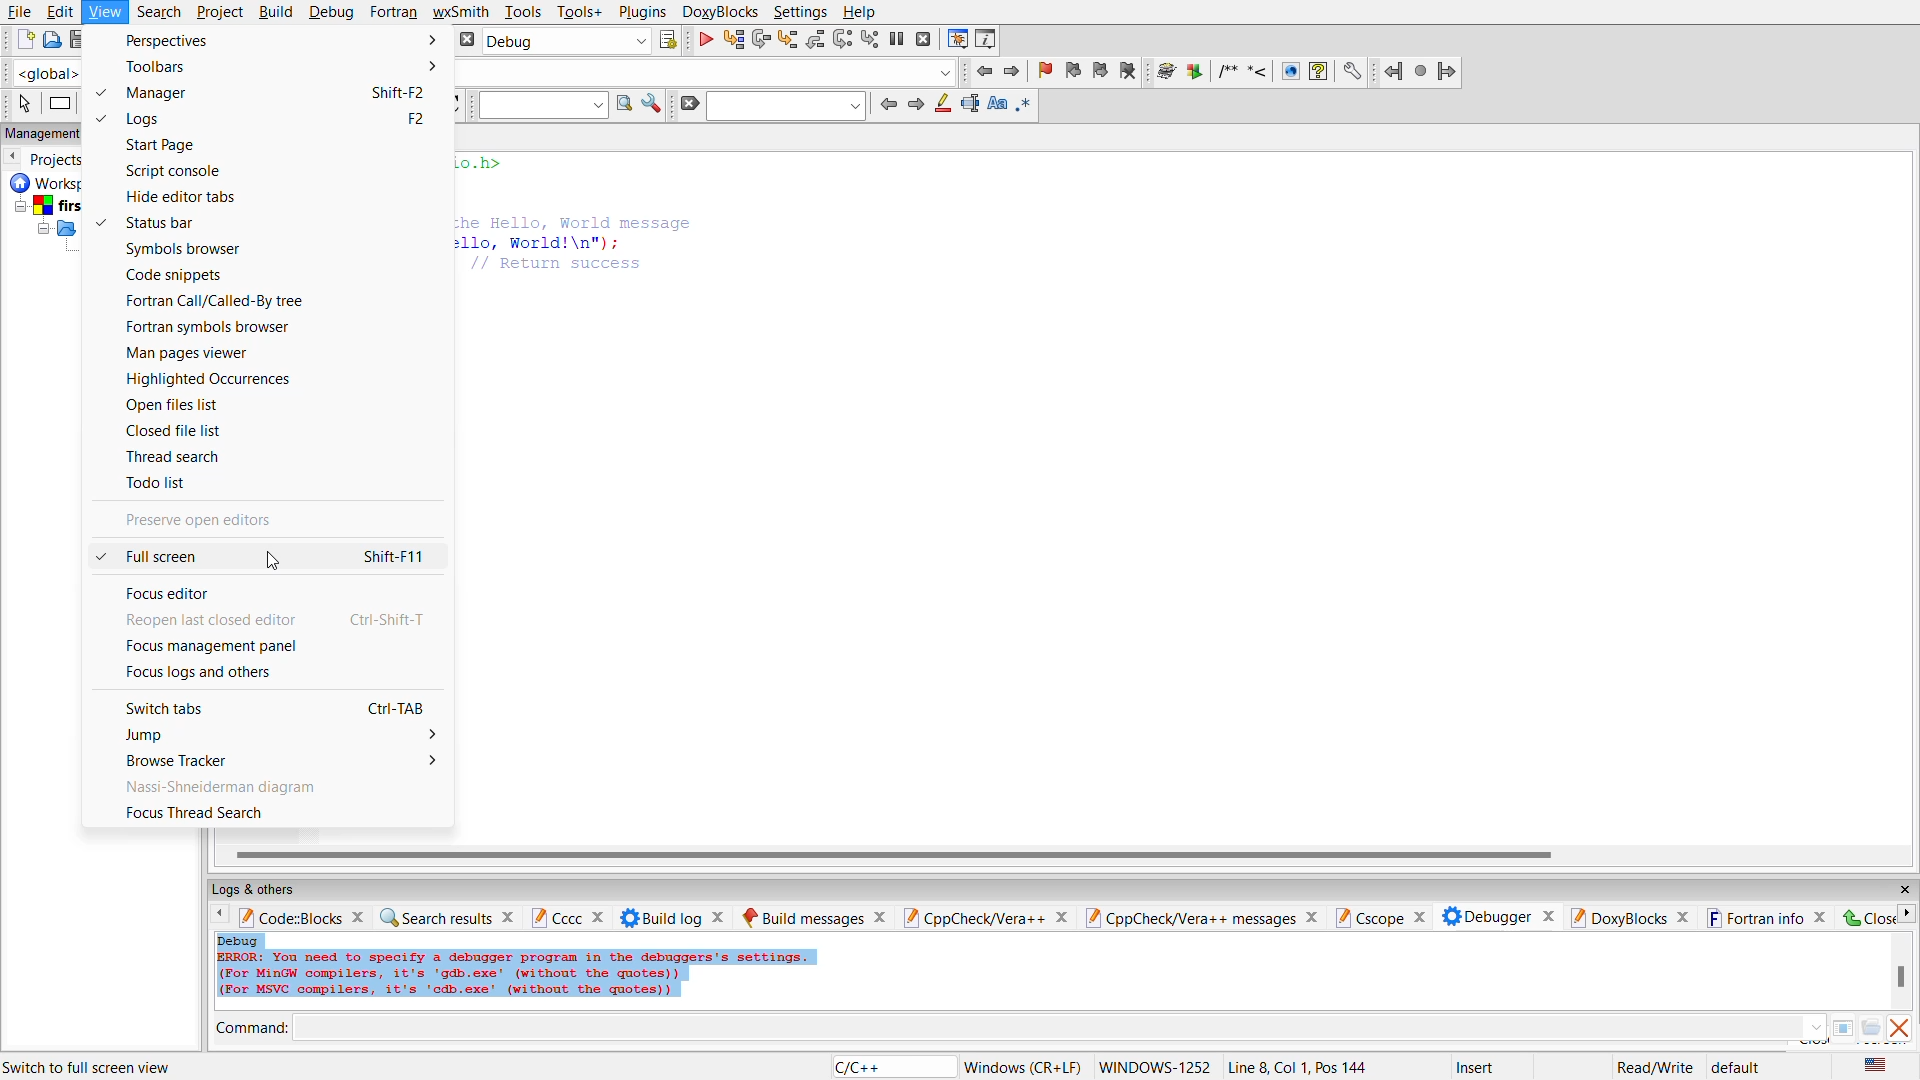  I want to click on fortran project, so click(1420, 70).